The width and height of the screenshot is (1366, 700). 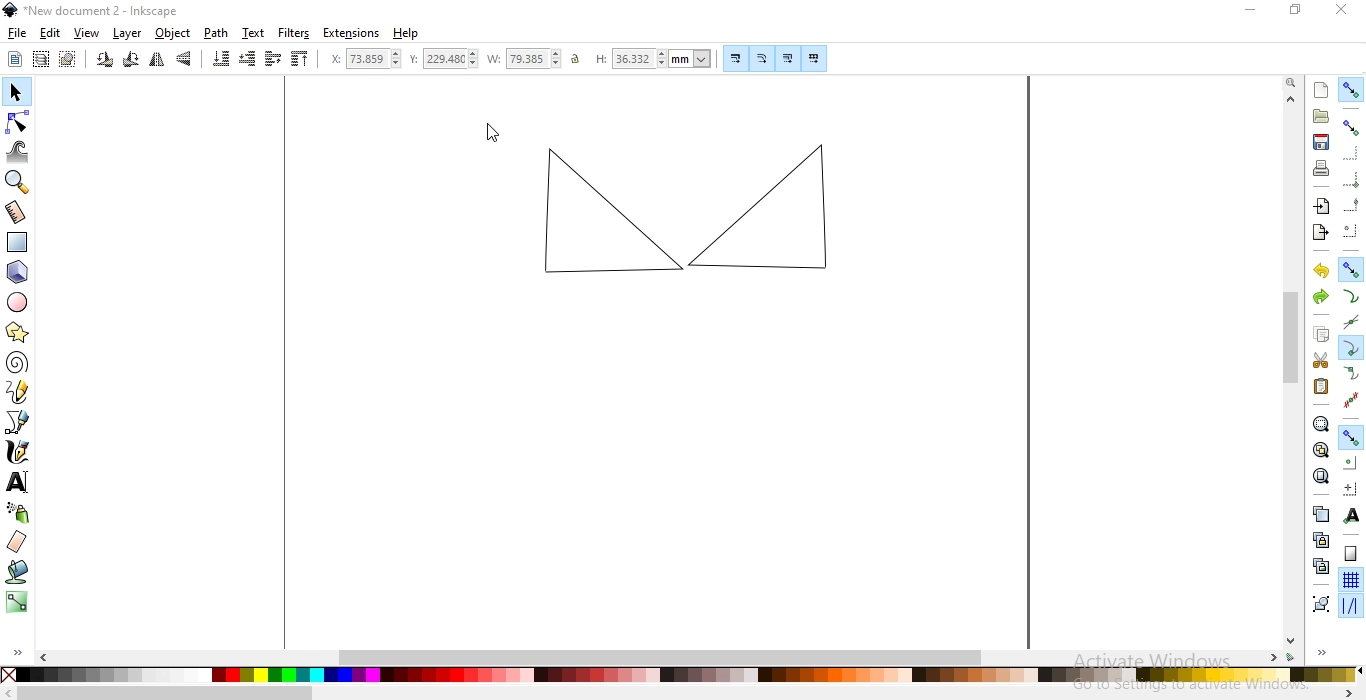 I want to click on rotate 90 clockwise, so click(x=130, y=60).